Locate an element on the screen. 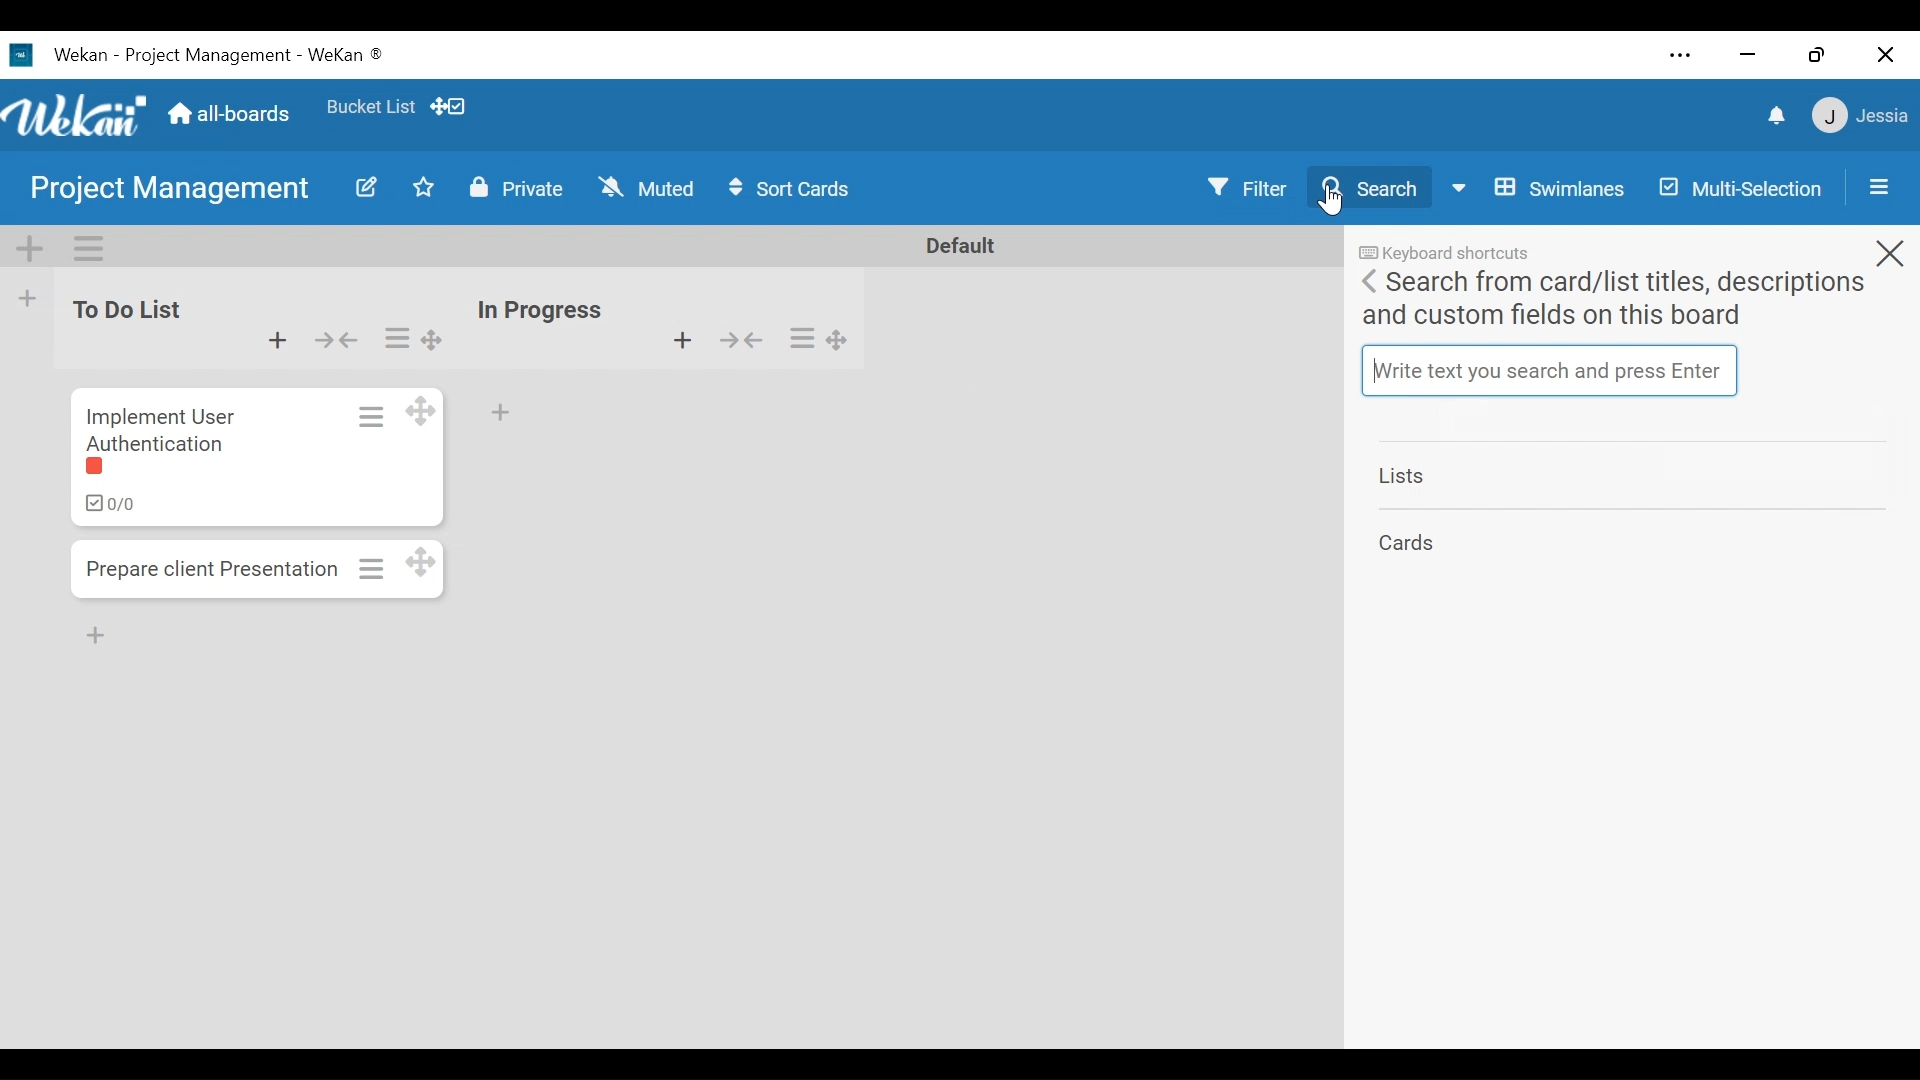 The width and height of the screenshot is (1920, 1080). member menu is located at coordinates (1859, 116).